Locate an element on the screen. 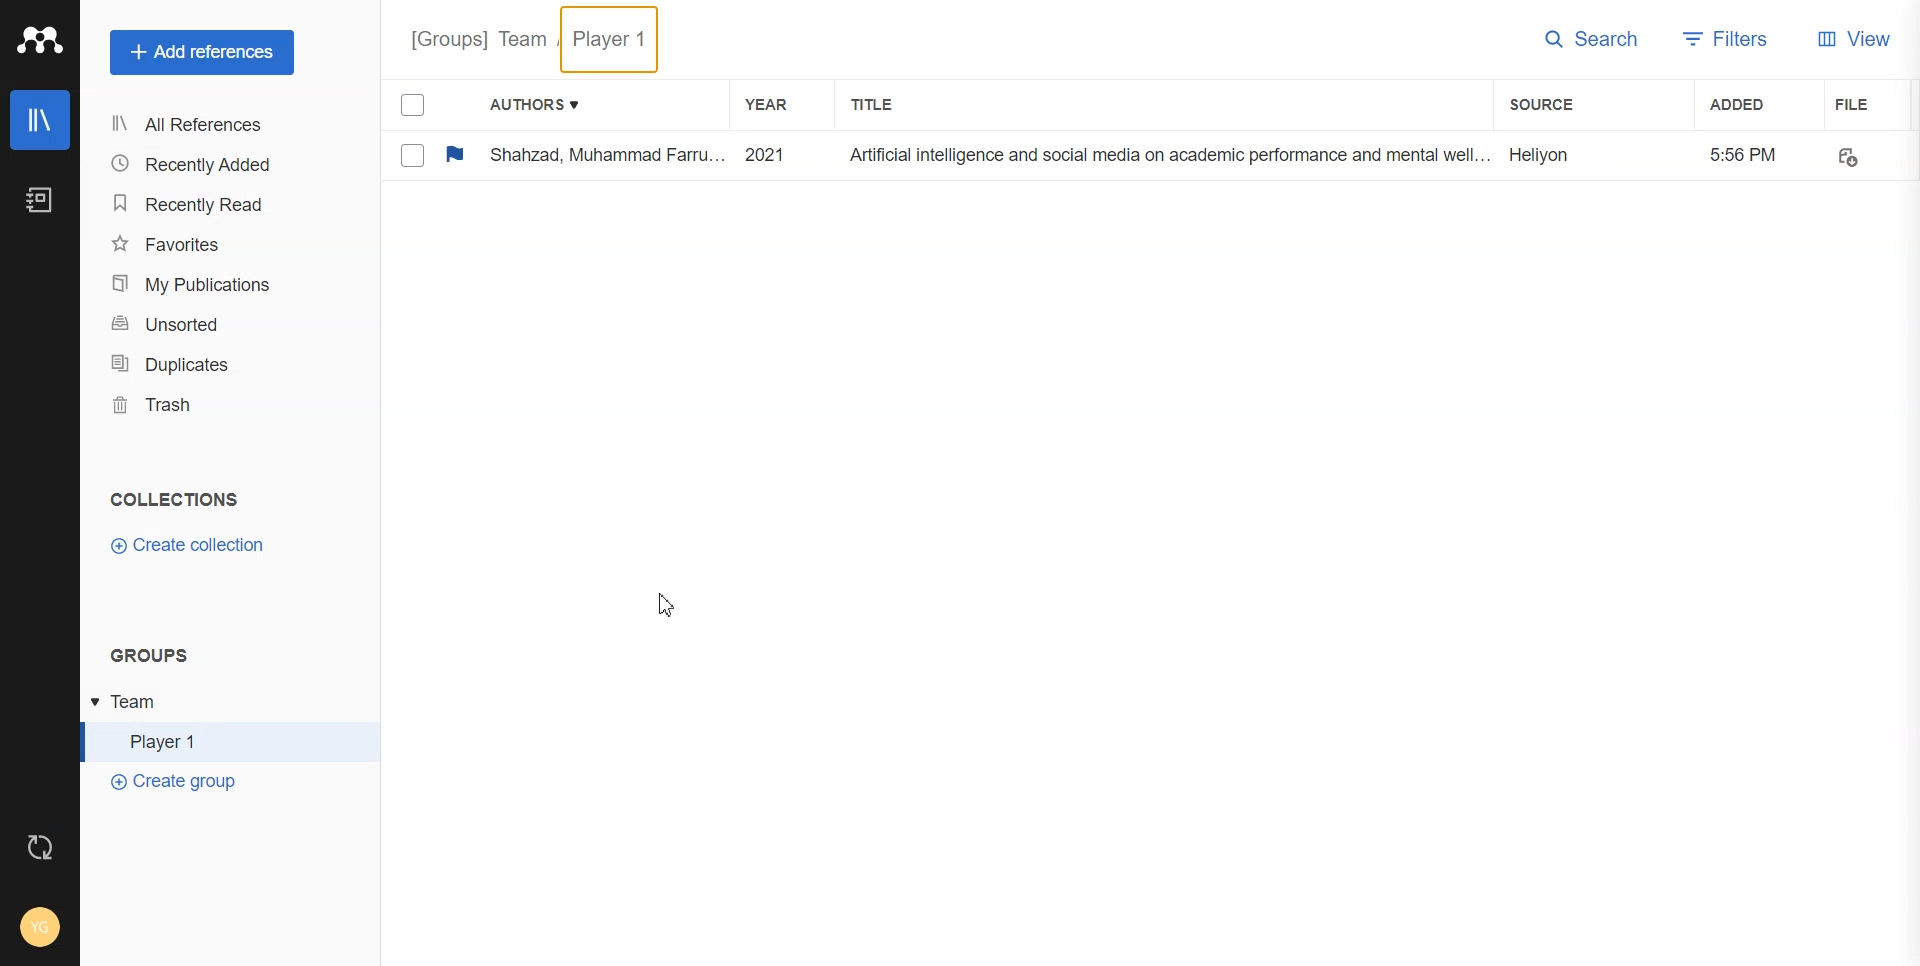 This screenshot has width=1920, height=966. Year is located at coordinates (768, 104).